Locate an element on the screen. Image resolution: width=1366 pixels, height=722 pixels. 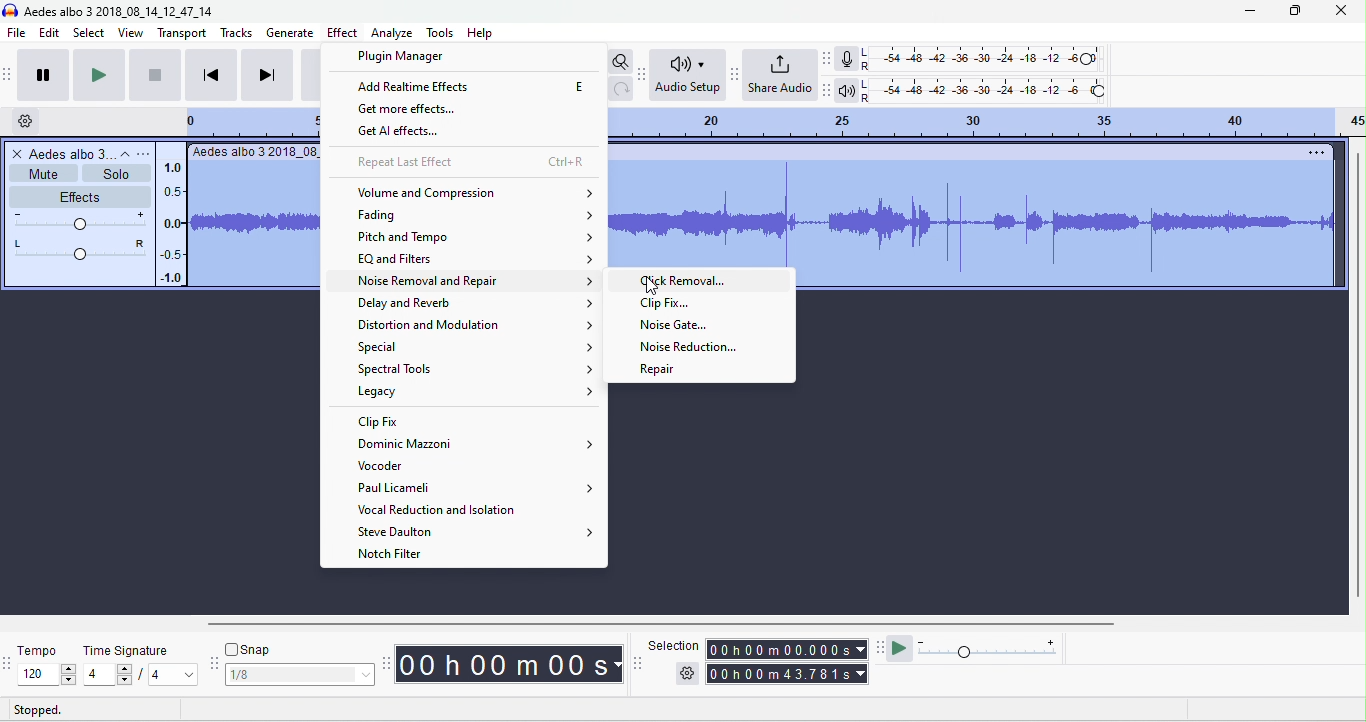
special is located at coordinates (477, 348).